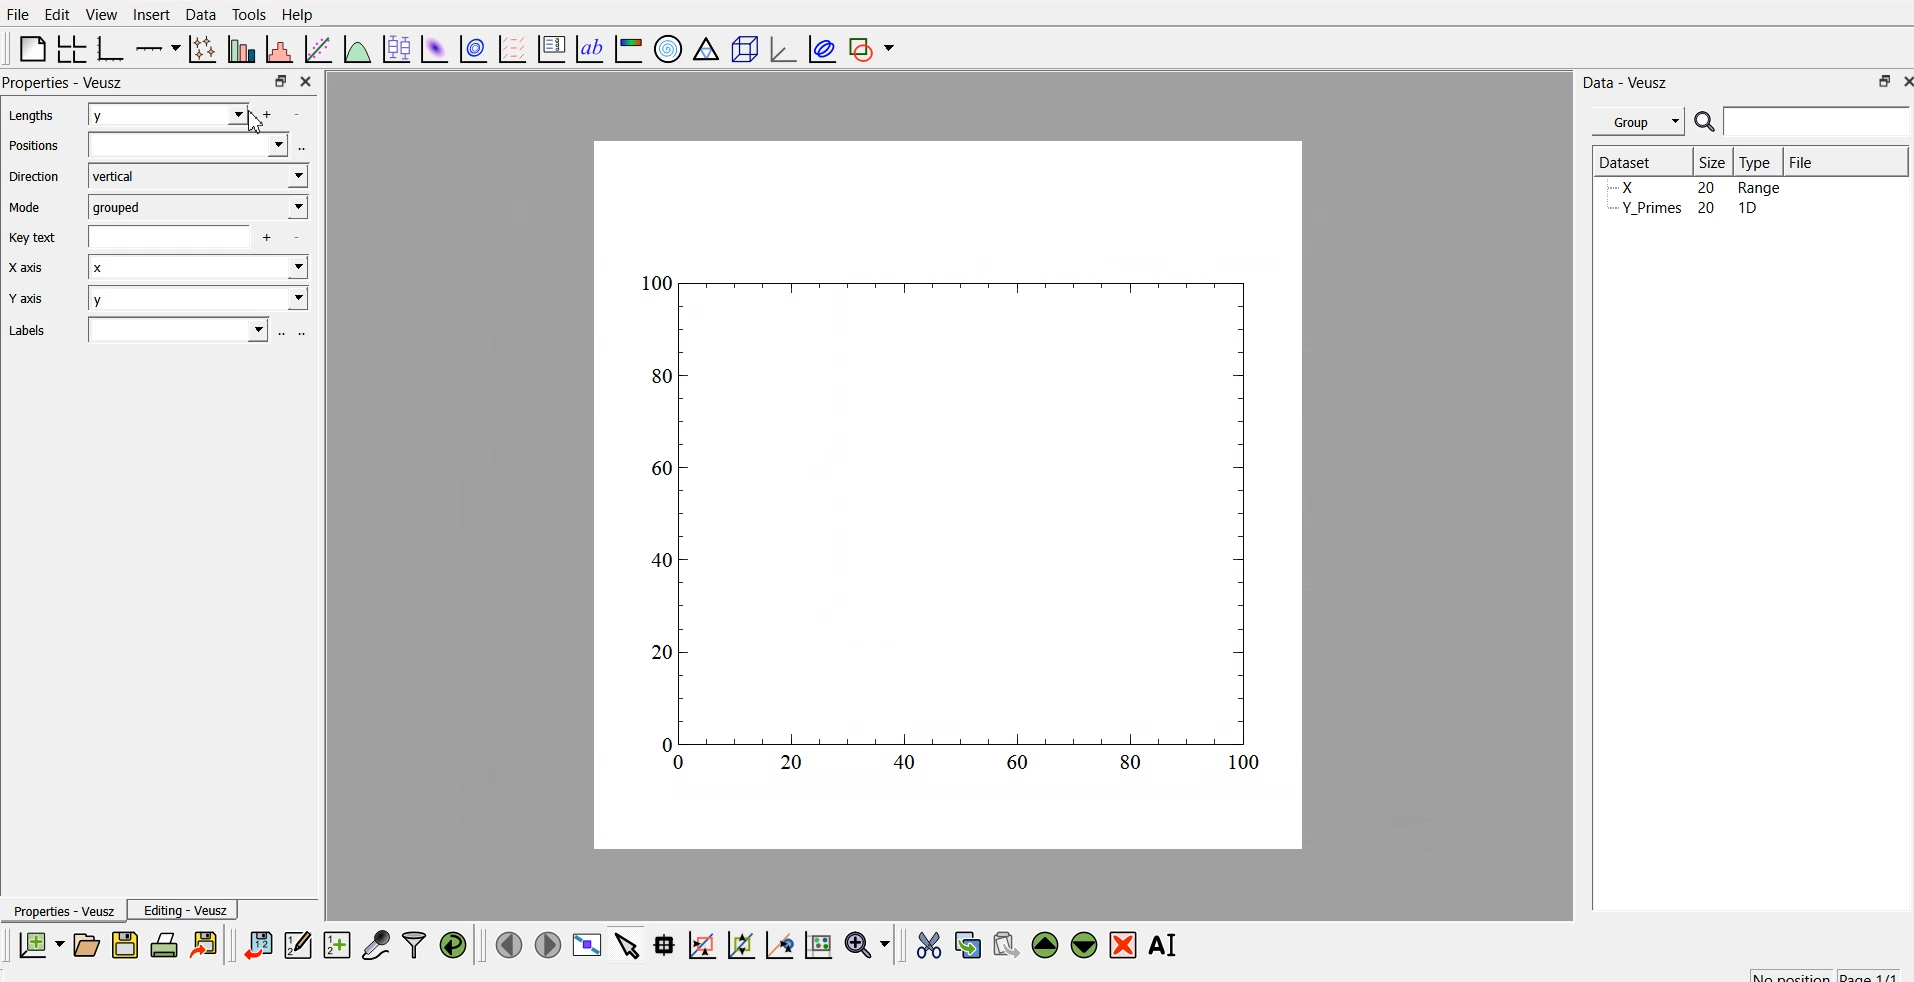  Describe the element at coordinates (823, 47) in the screenshot. I see `plot covariance ellipses` at that location.